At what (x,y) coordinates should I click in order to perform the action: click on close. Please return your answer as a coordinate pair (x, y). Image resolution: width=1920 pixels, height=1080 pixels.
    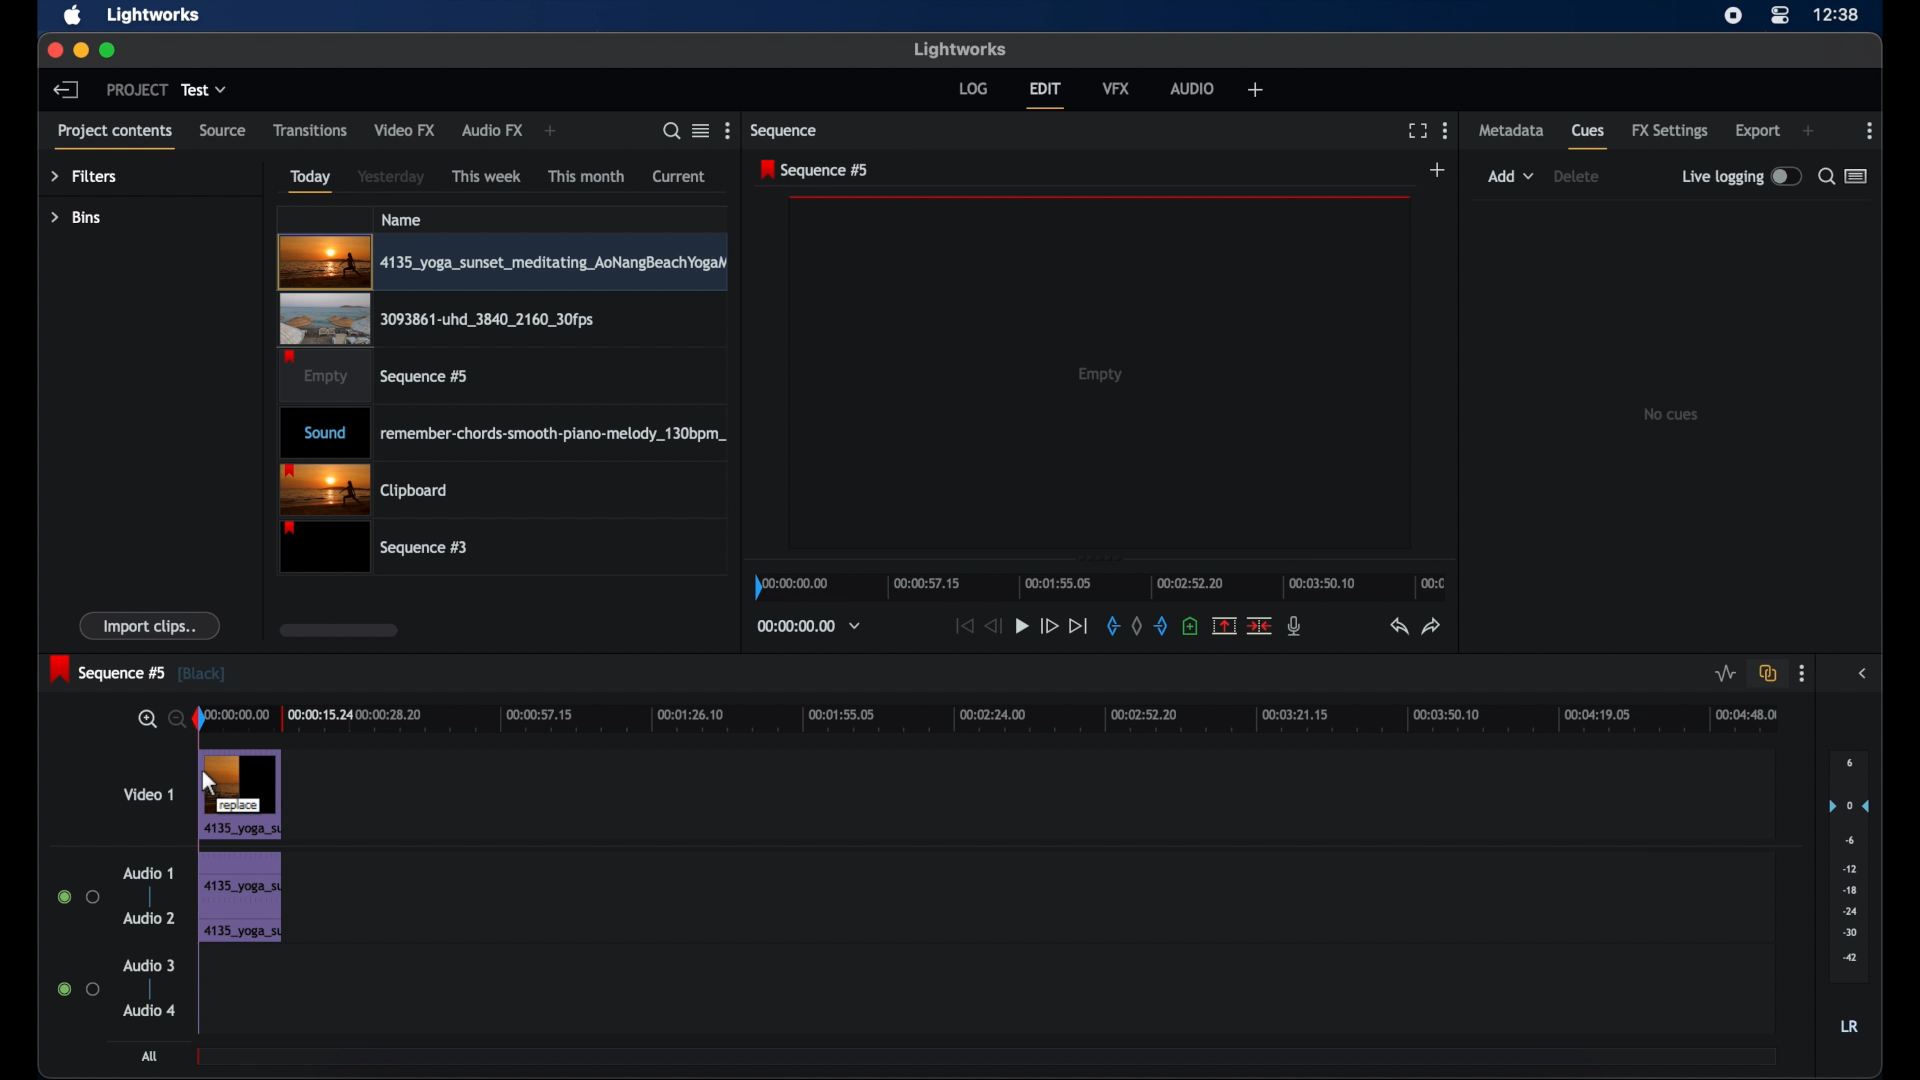
    Looking at the image, I should click on (53, 48).